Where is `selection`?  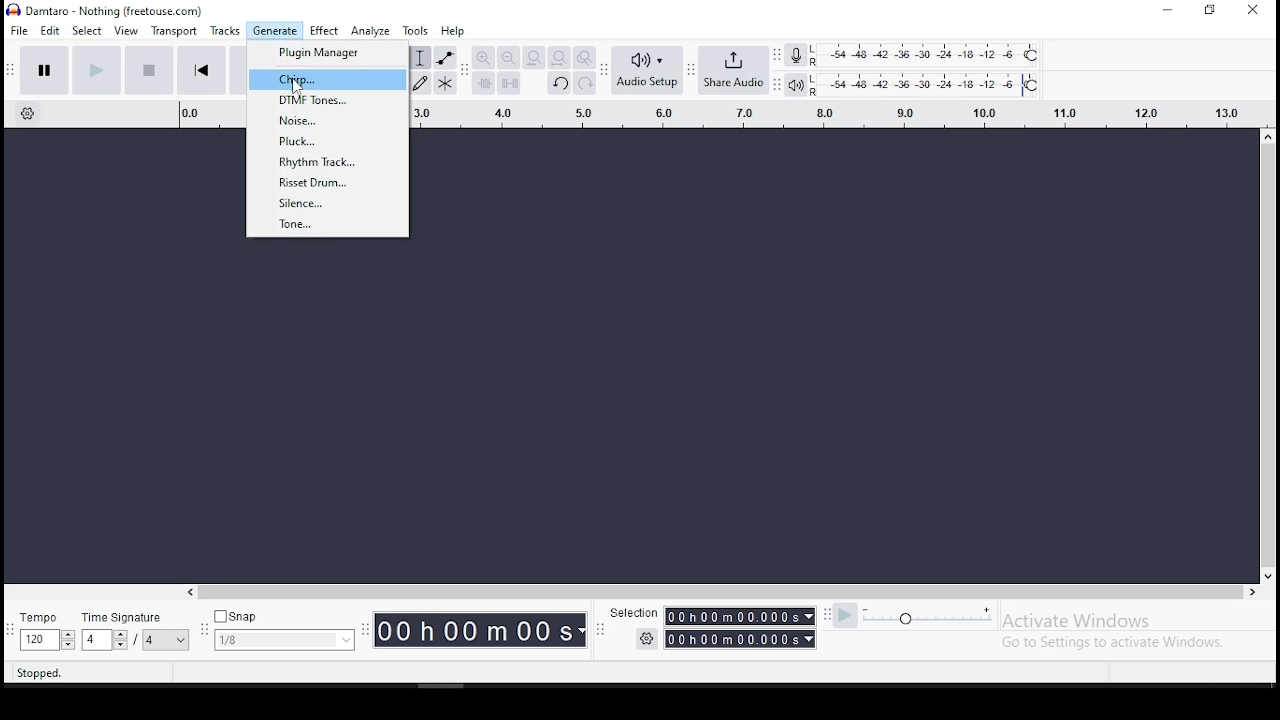 selection is located at coordinates (635, 614).